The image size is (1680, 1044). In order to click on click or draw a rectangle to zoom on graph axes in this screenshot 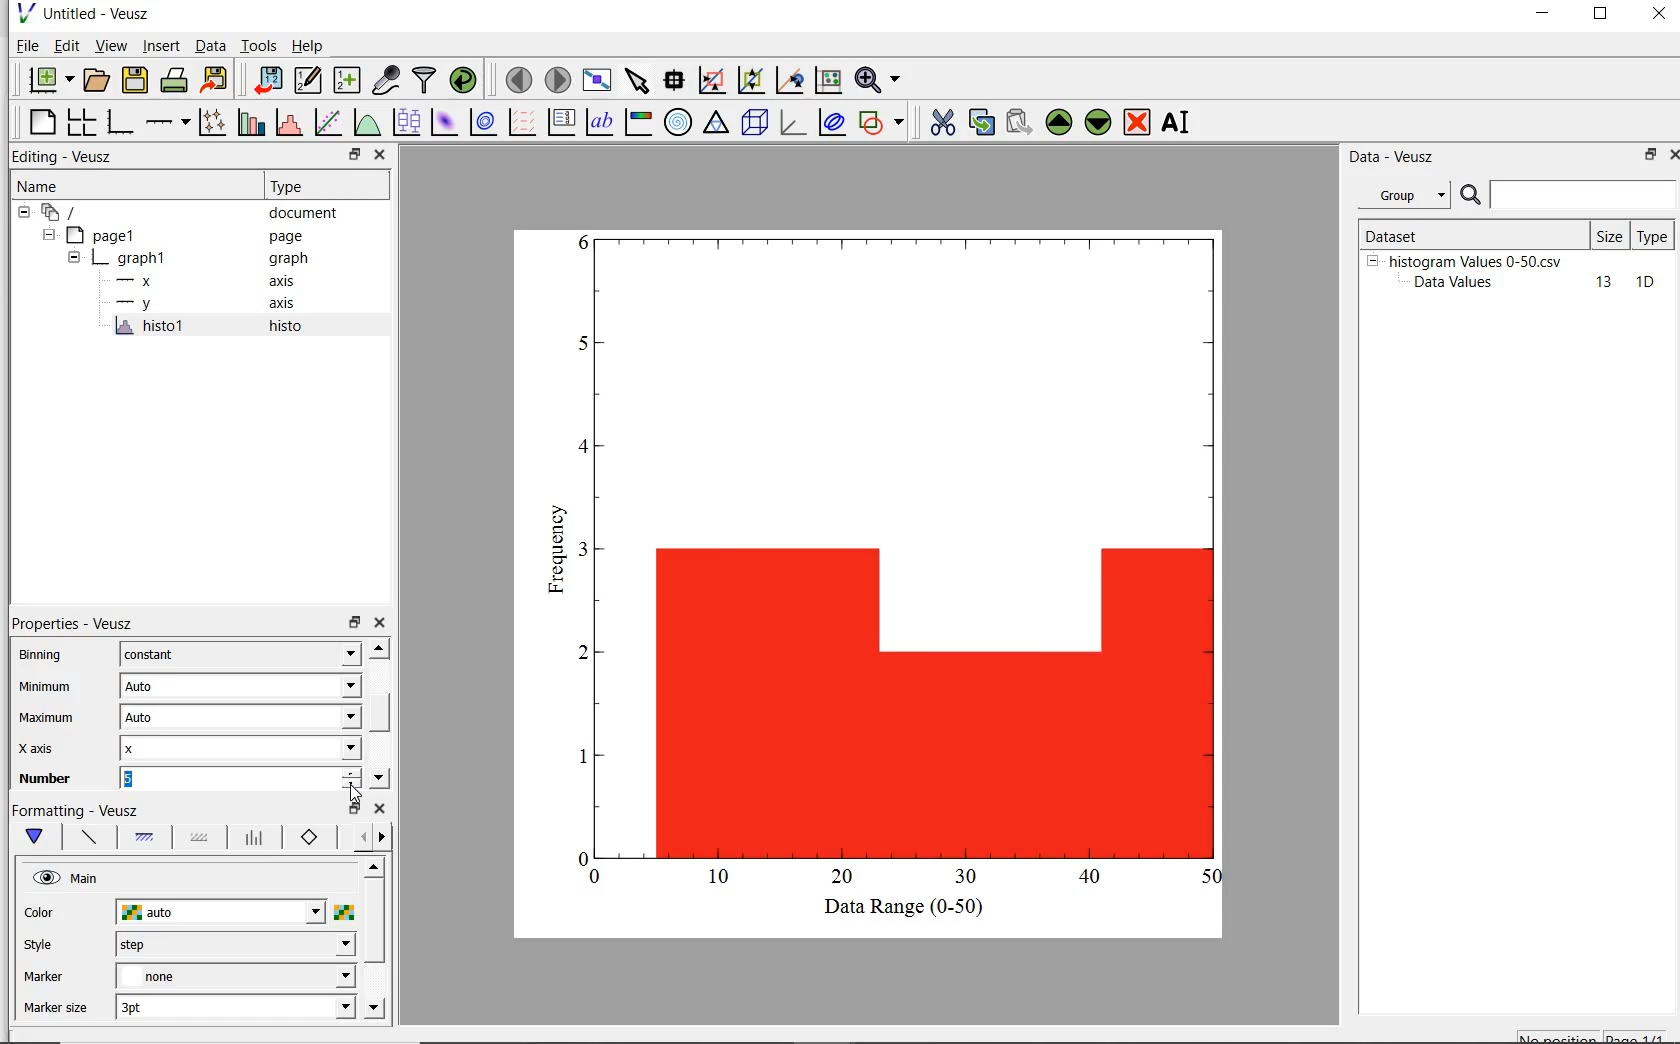, I will do `click(750, 81)`.